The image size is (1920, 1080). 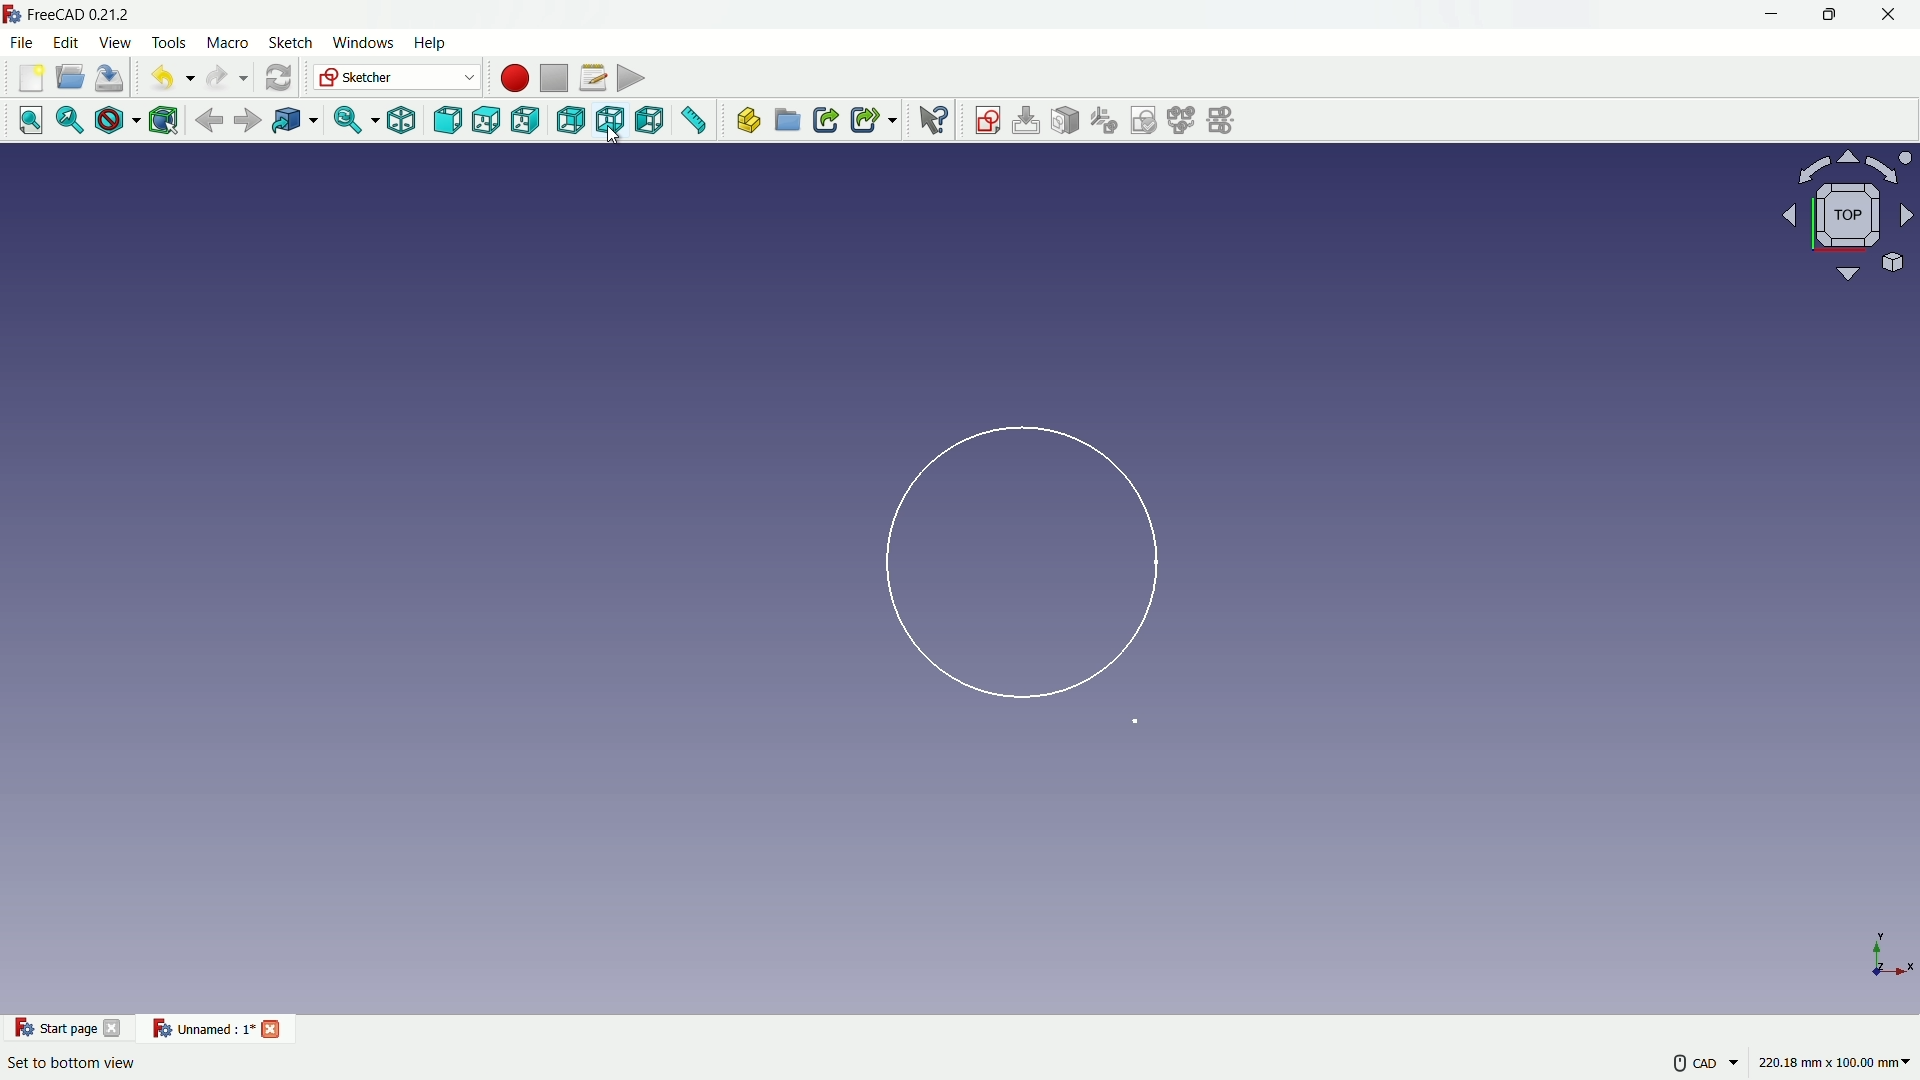 What do you see at coordinates (31, 122) in the screenshot?
I see `fit all` at bounding box center [31, 122].